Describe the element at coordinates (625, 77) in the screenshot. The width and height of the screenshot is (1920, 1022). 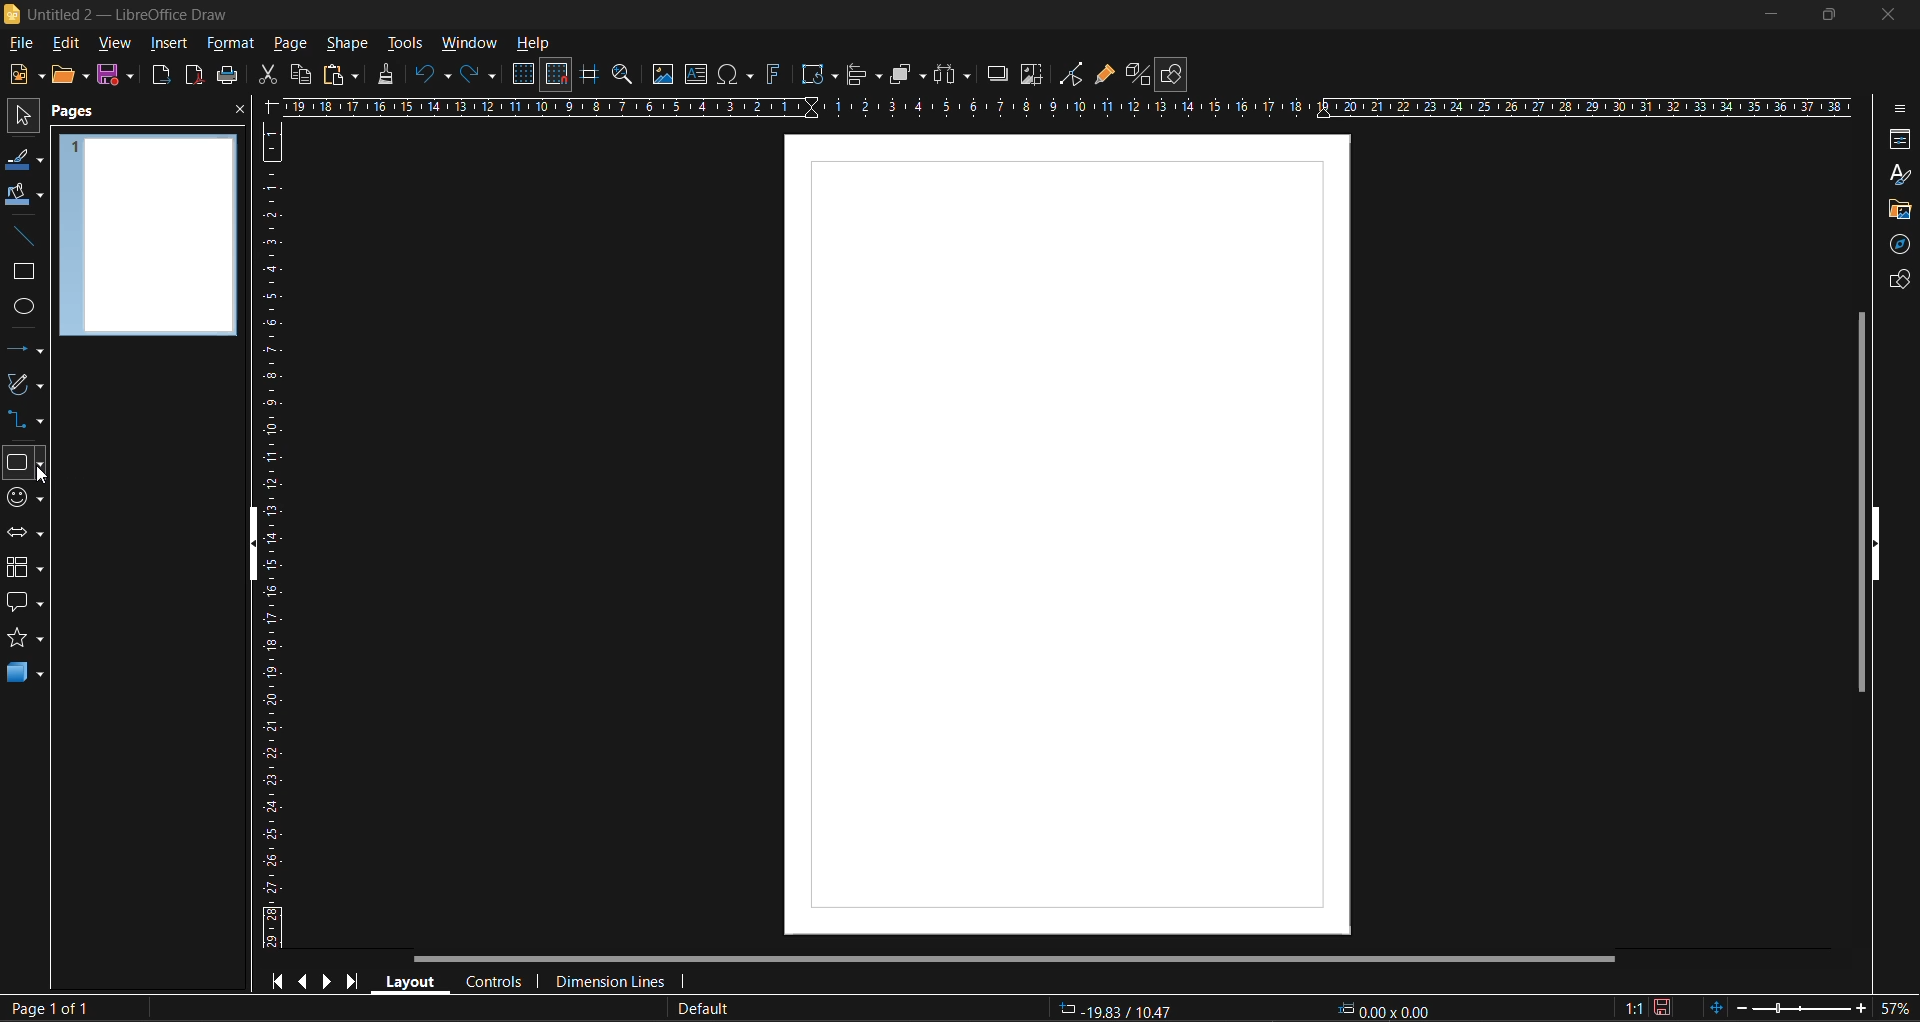
I see `zoom` at that location.